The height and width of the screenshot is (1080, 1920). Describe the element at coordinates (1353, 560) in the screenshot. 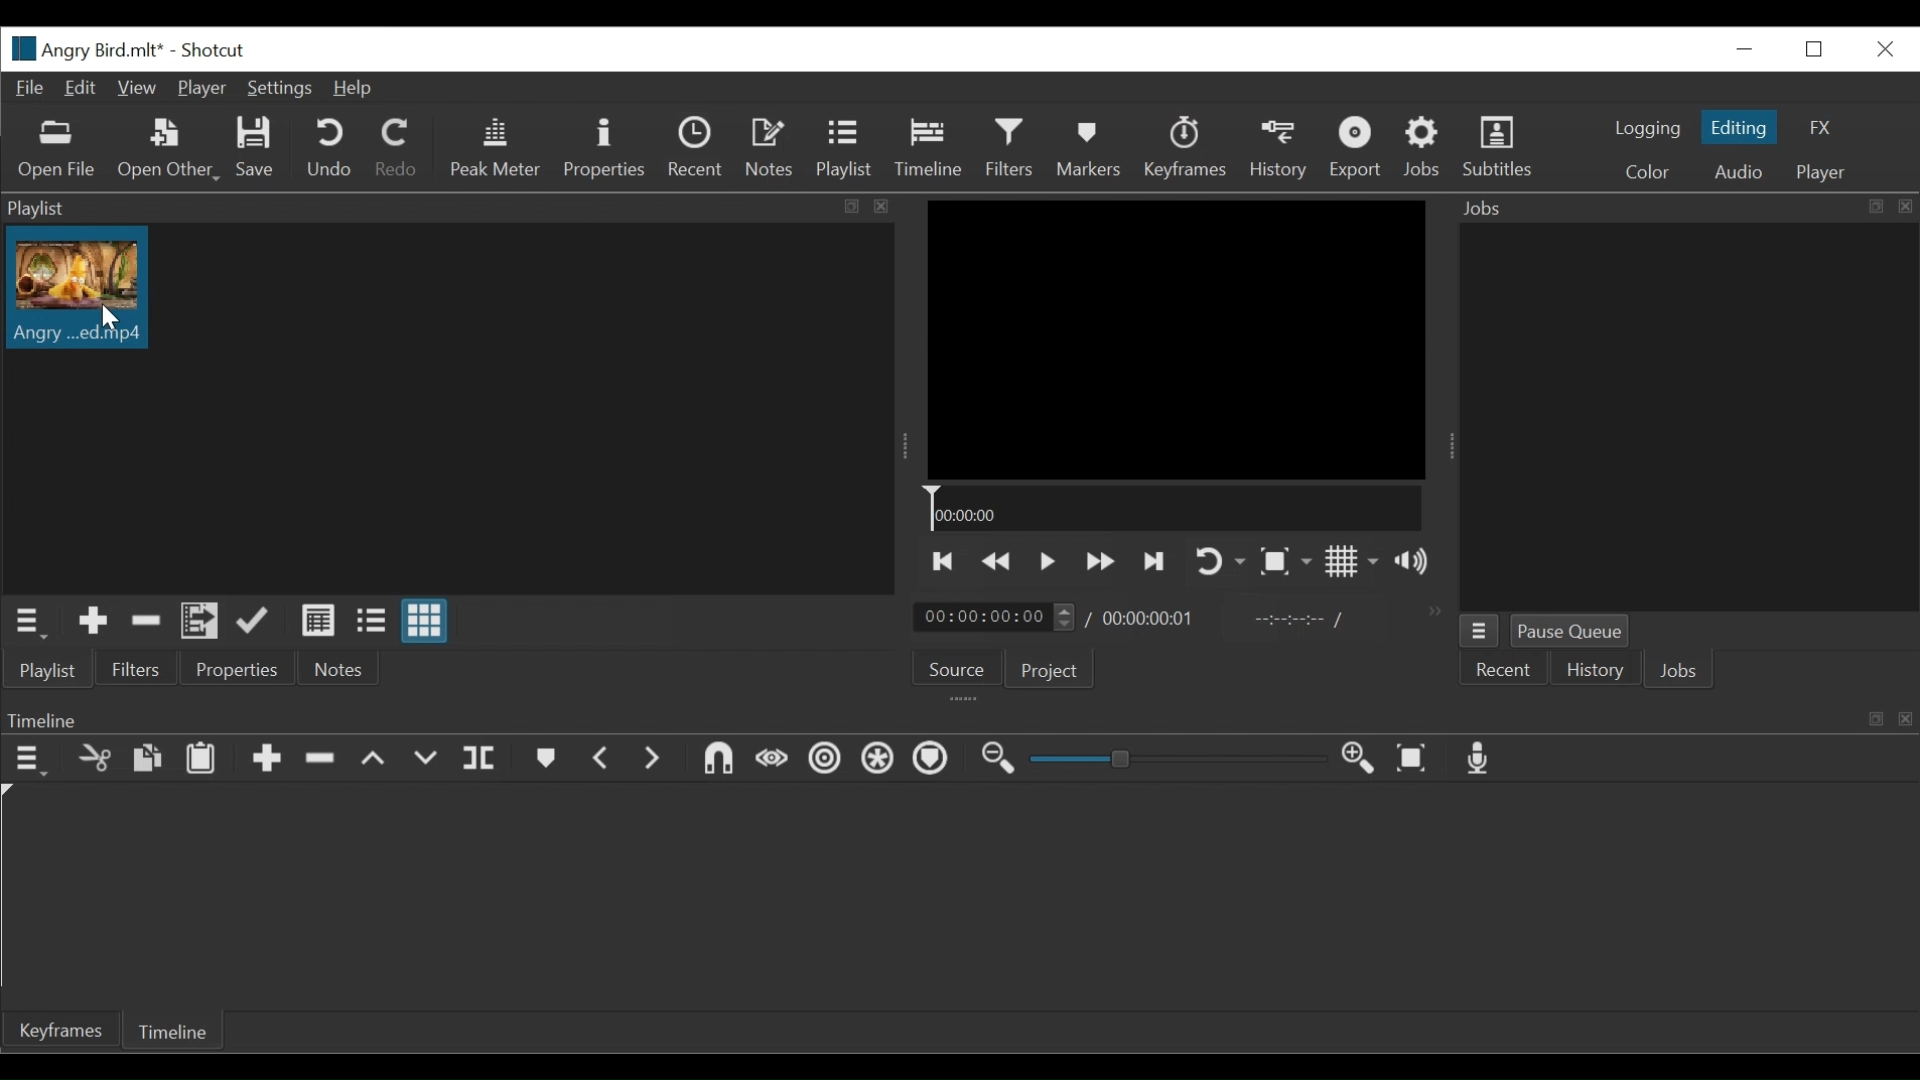

I see `Toggle display grid on player` at that location.